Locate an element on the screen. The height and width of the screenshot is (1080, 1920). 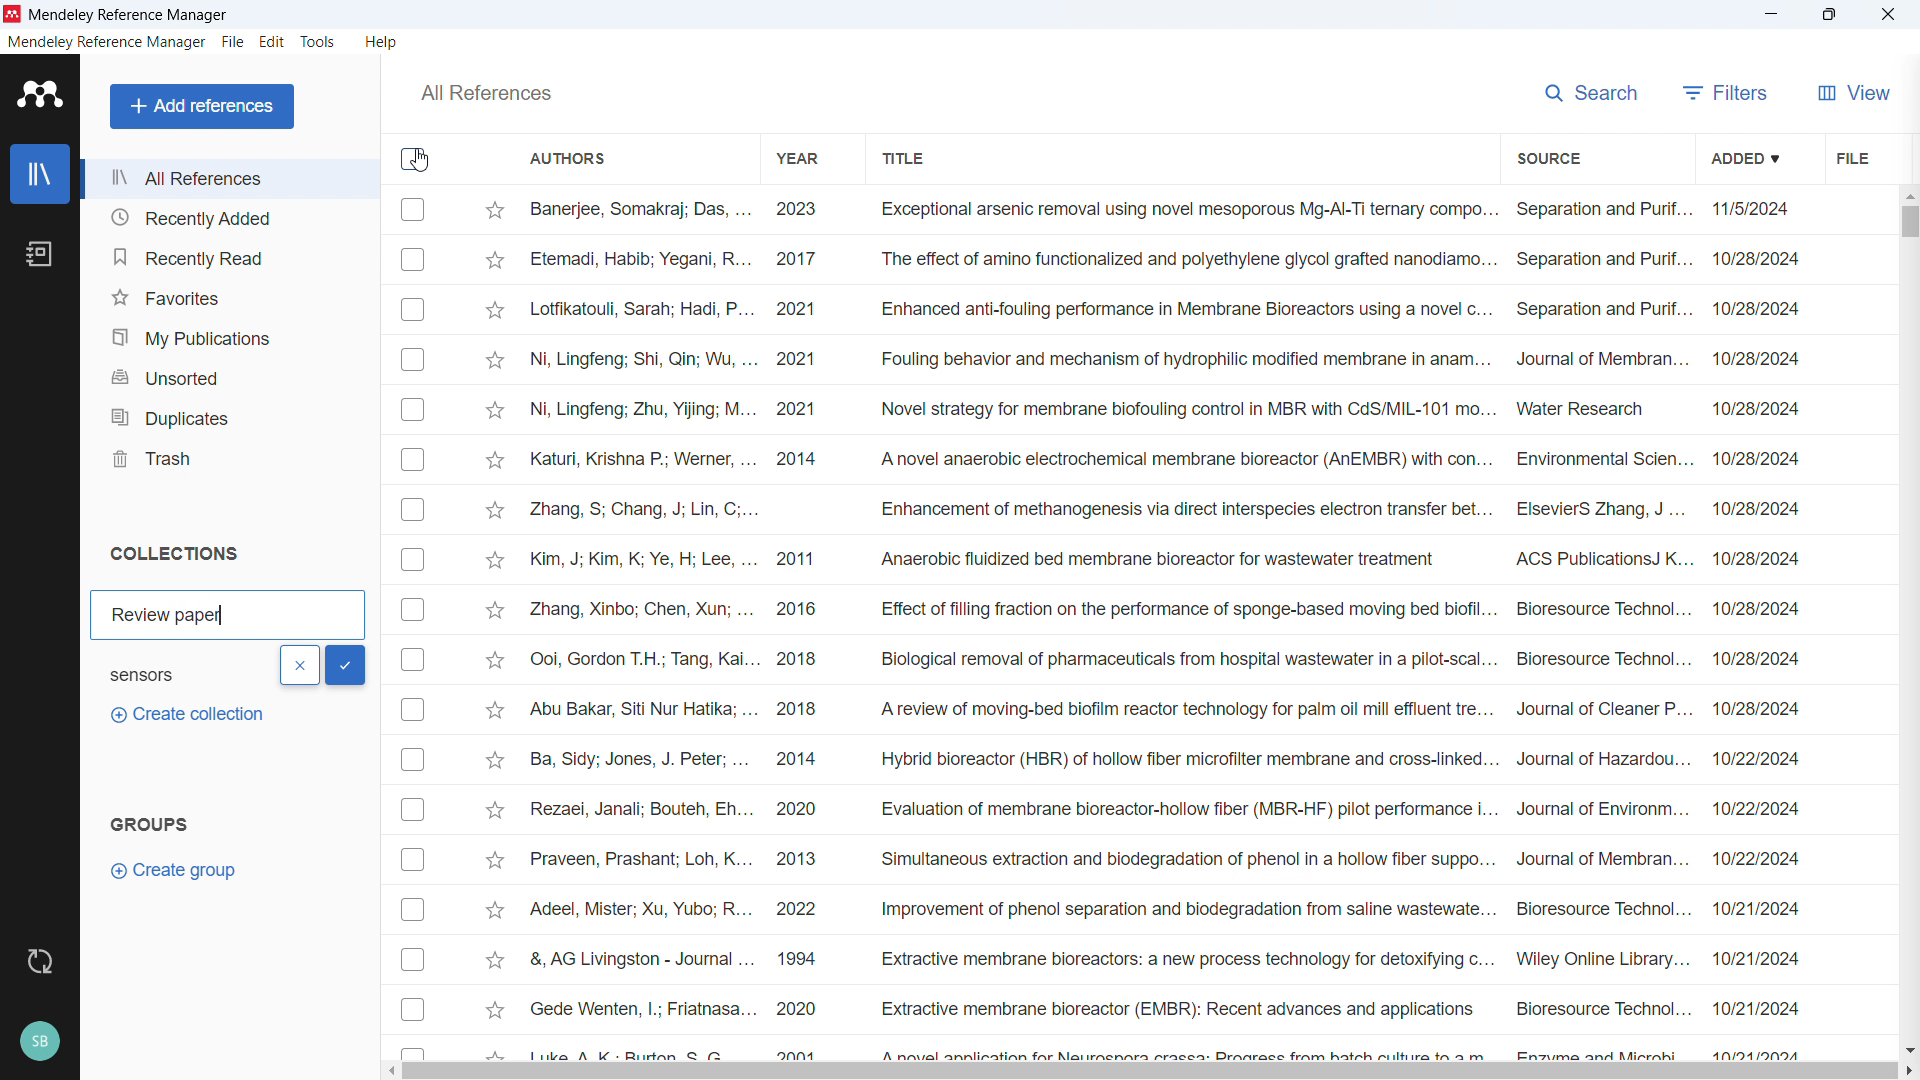
minimise  is located at coordinates (1775, 15).